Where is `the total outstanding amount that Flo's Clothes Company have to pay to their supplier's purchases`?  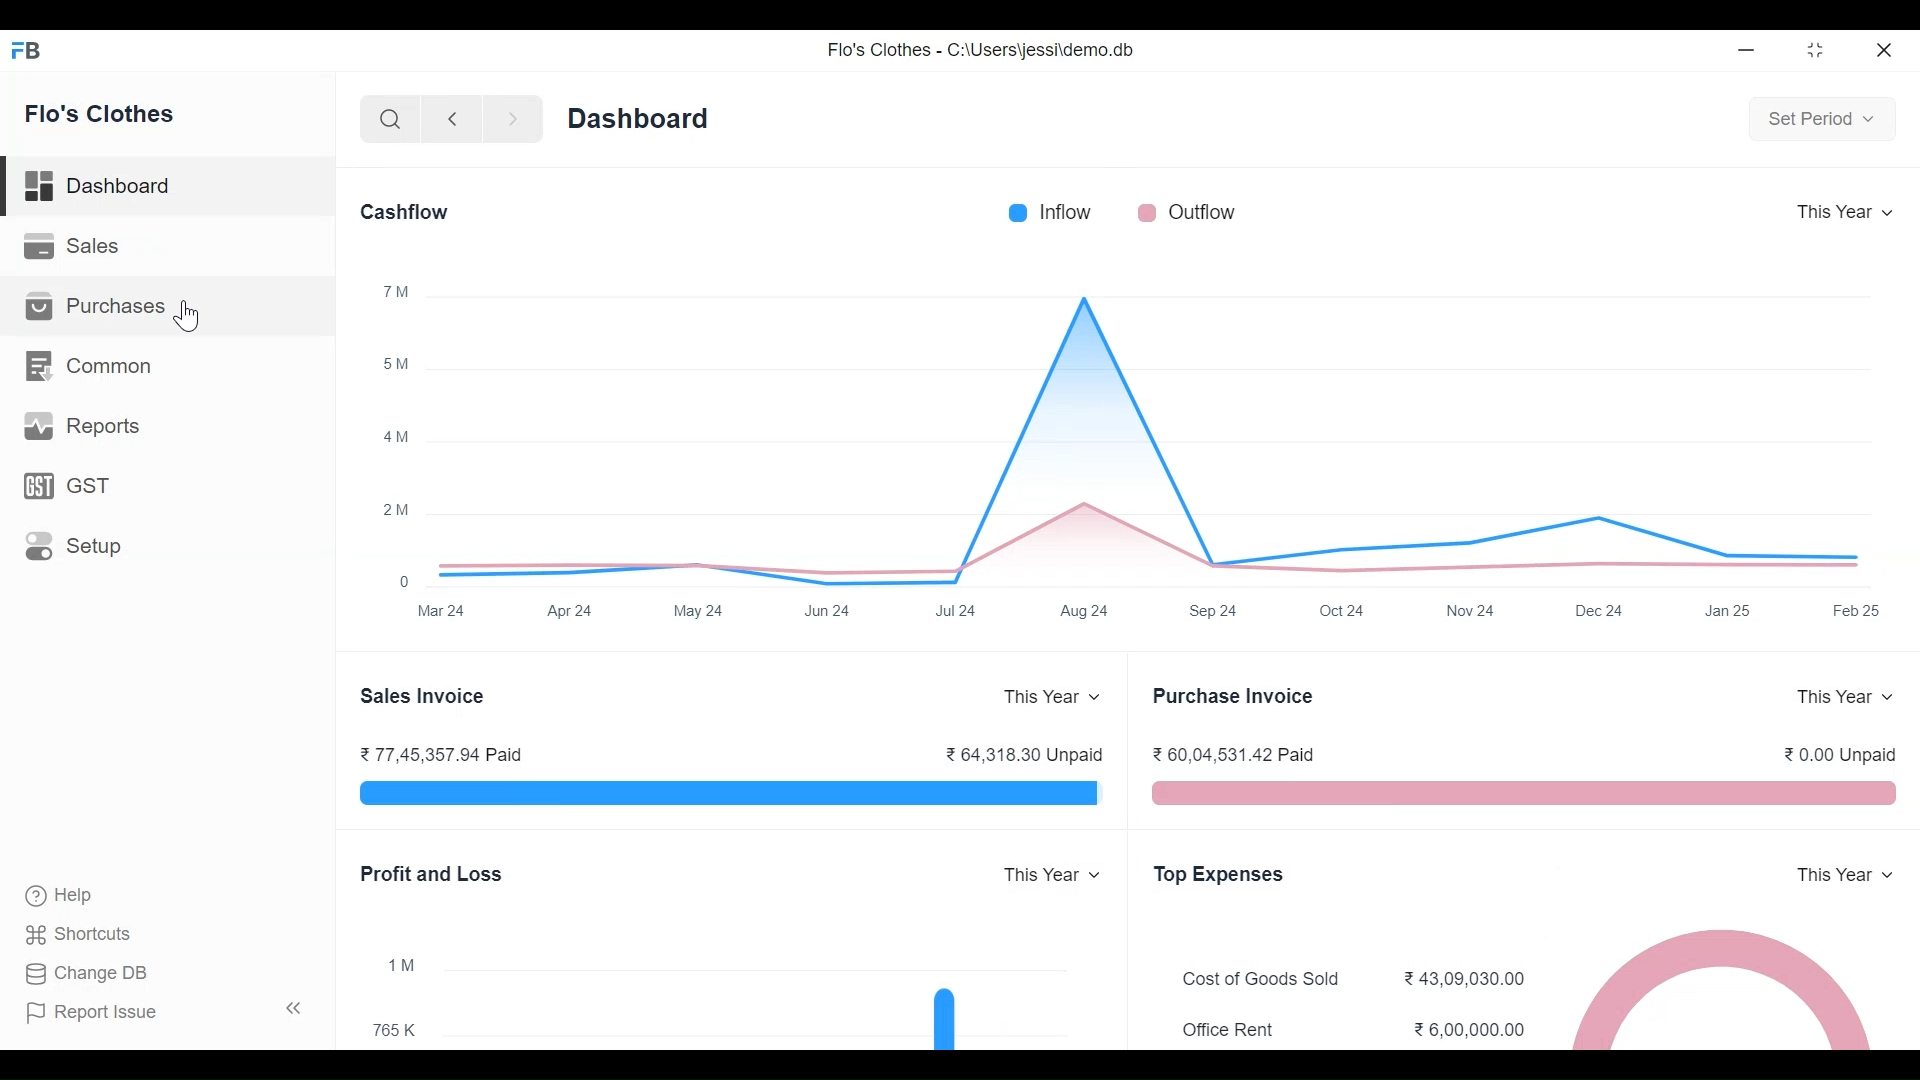 the total outstanding amount that Flo's Clothes Company have to pay to their supplier's purchases is located at coordinates (1524, 793).